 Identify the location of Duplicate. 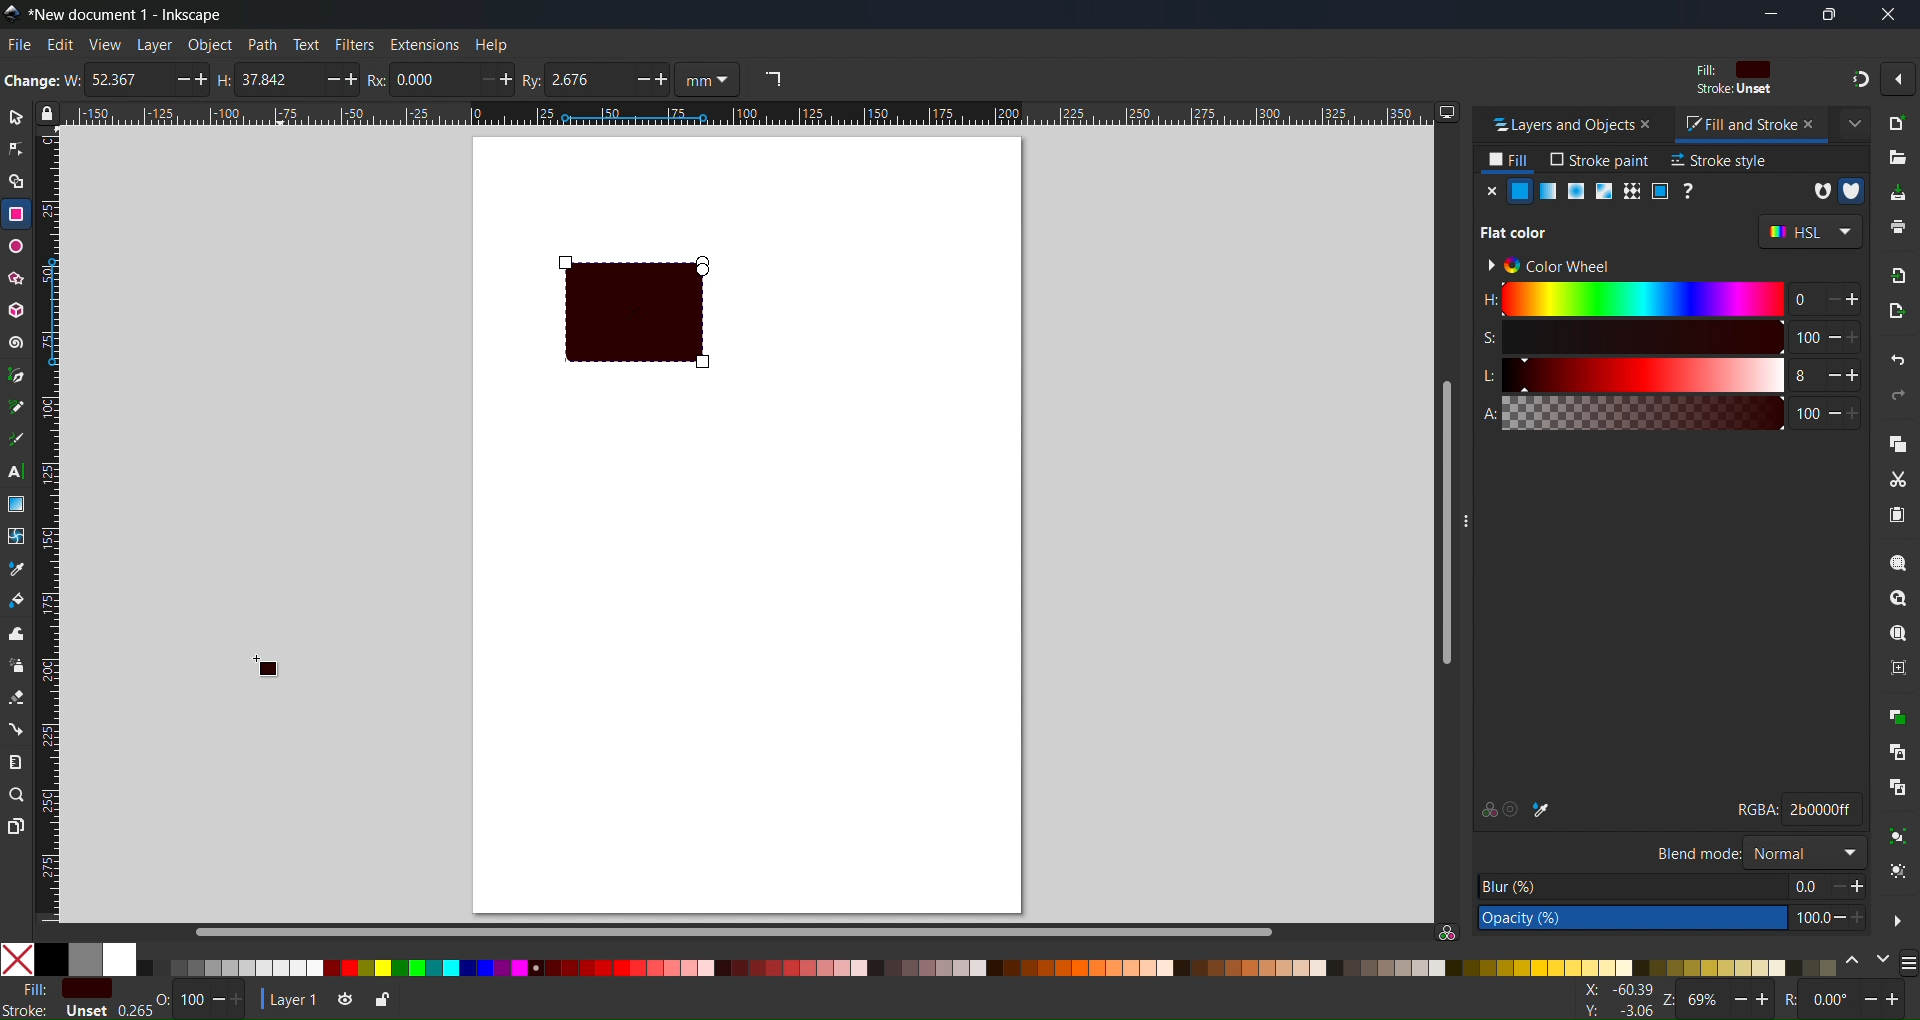
(1898, 717).